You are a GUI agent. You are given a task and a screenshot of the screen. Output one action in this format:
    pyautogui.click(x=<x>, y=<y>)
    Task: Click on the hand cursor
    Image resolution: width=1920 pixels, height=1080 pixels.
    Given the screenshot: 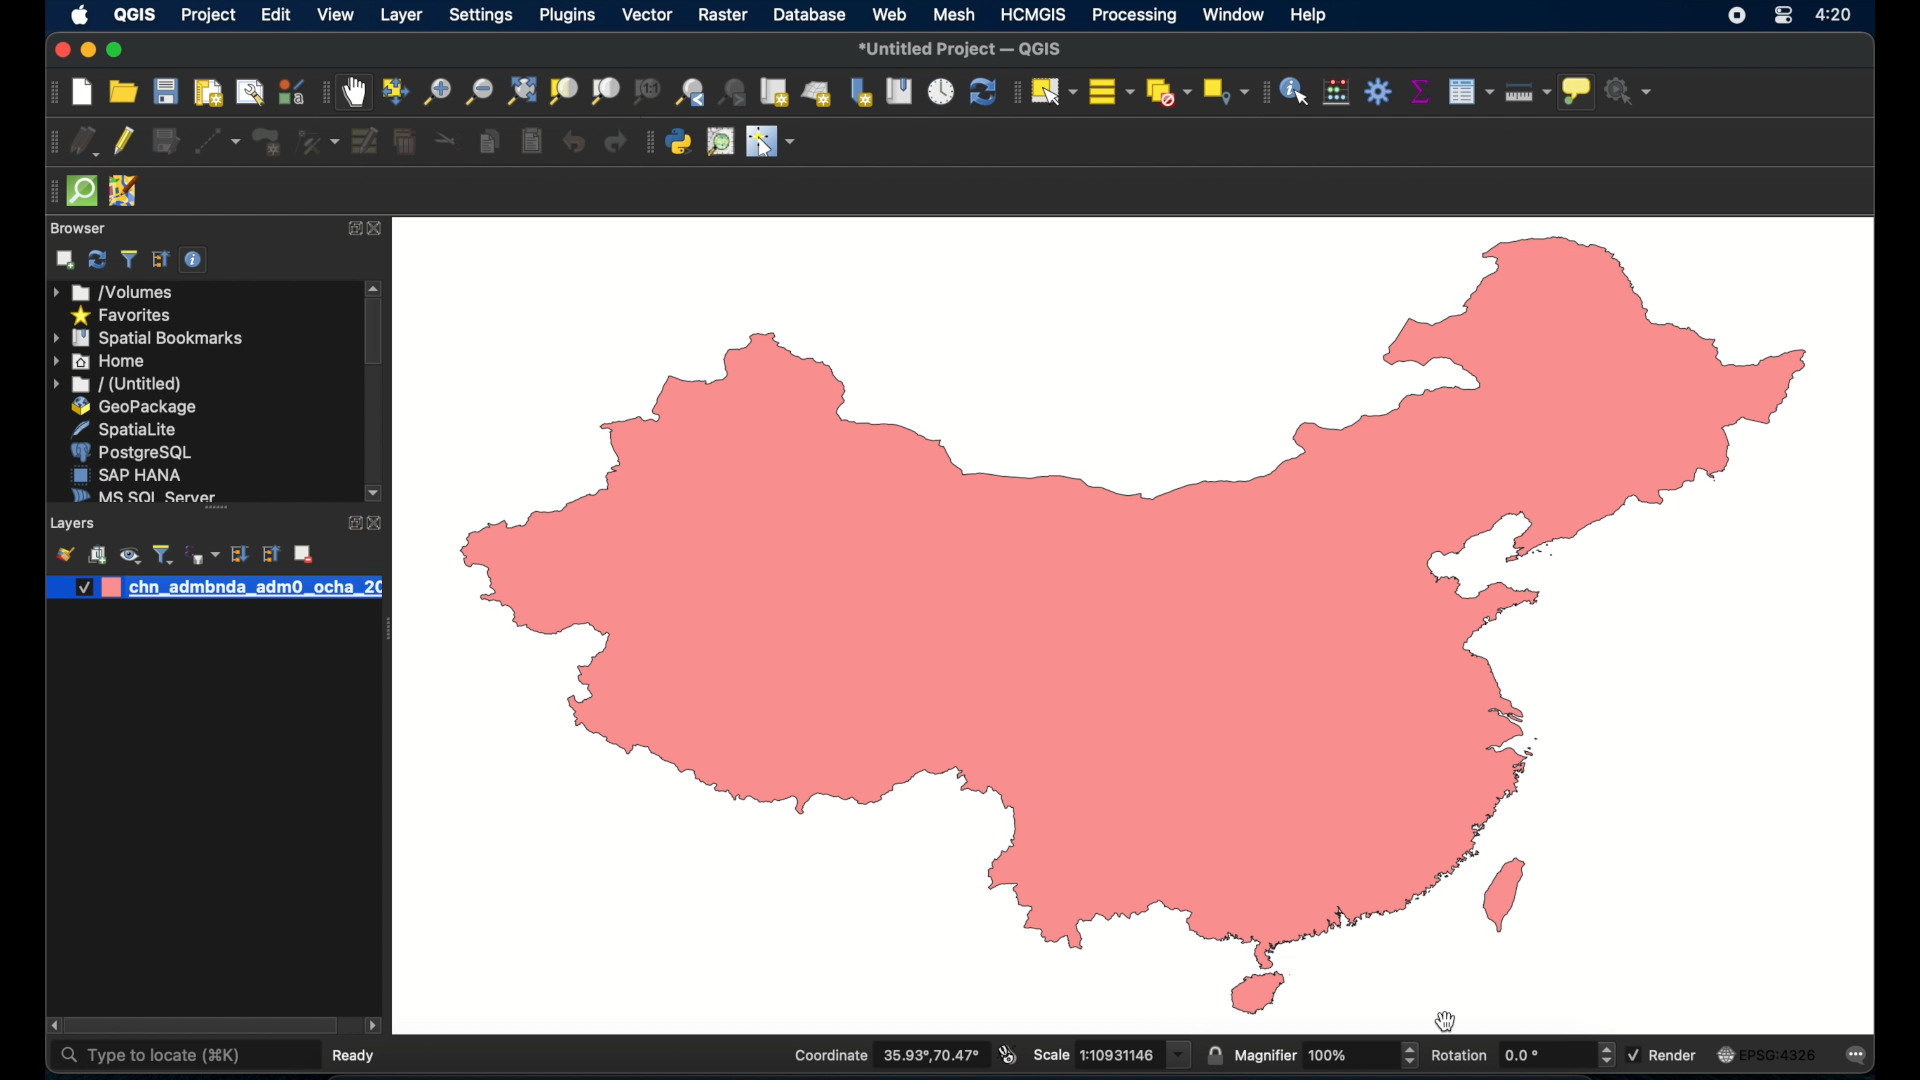 What is the action you would take?
    pyautogui.click(x=1446, y=1019)
    